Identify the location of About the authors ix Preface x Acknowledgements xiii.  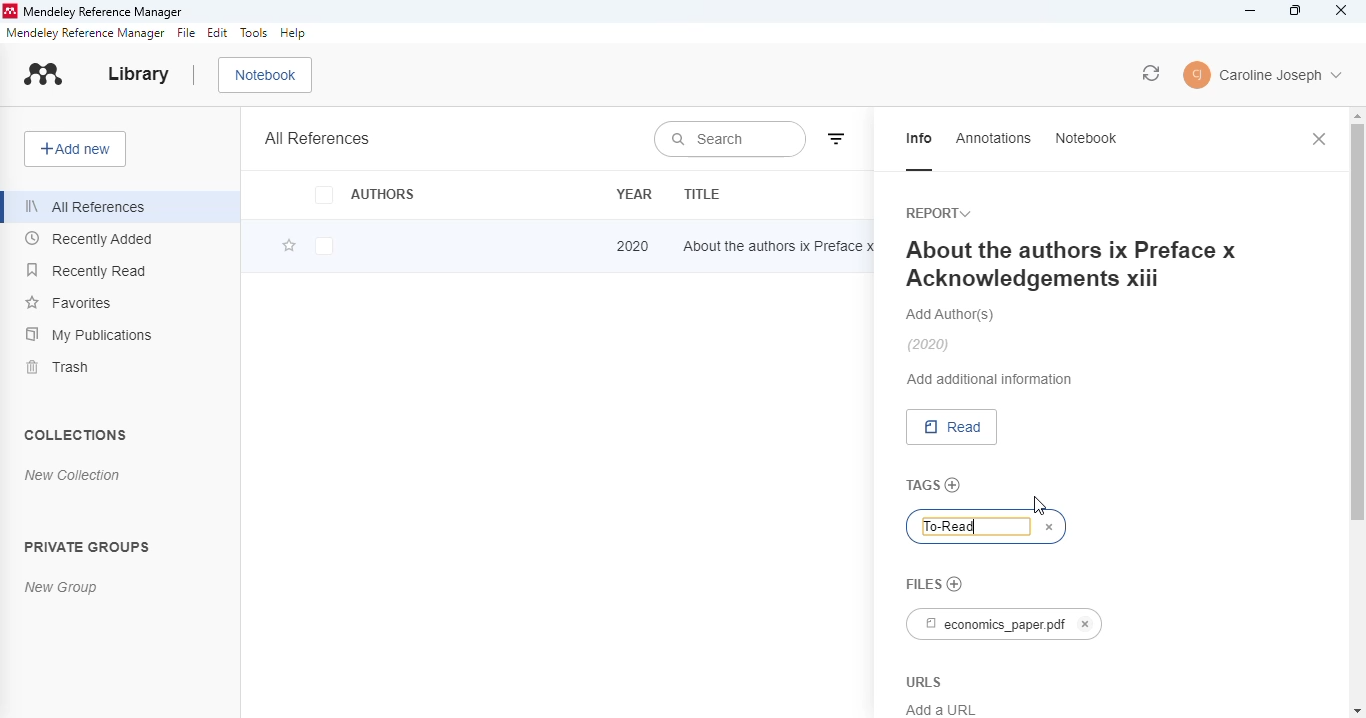
(1071, 263).